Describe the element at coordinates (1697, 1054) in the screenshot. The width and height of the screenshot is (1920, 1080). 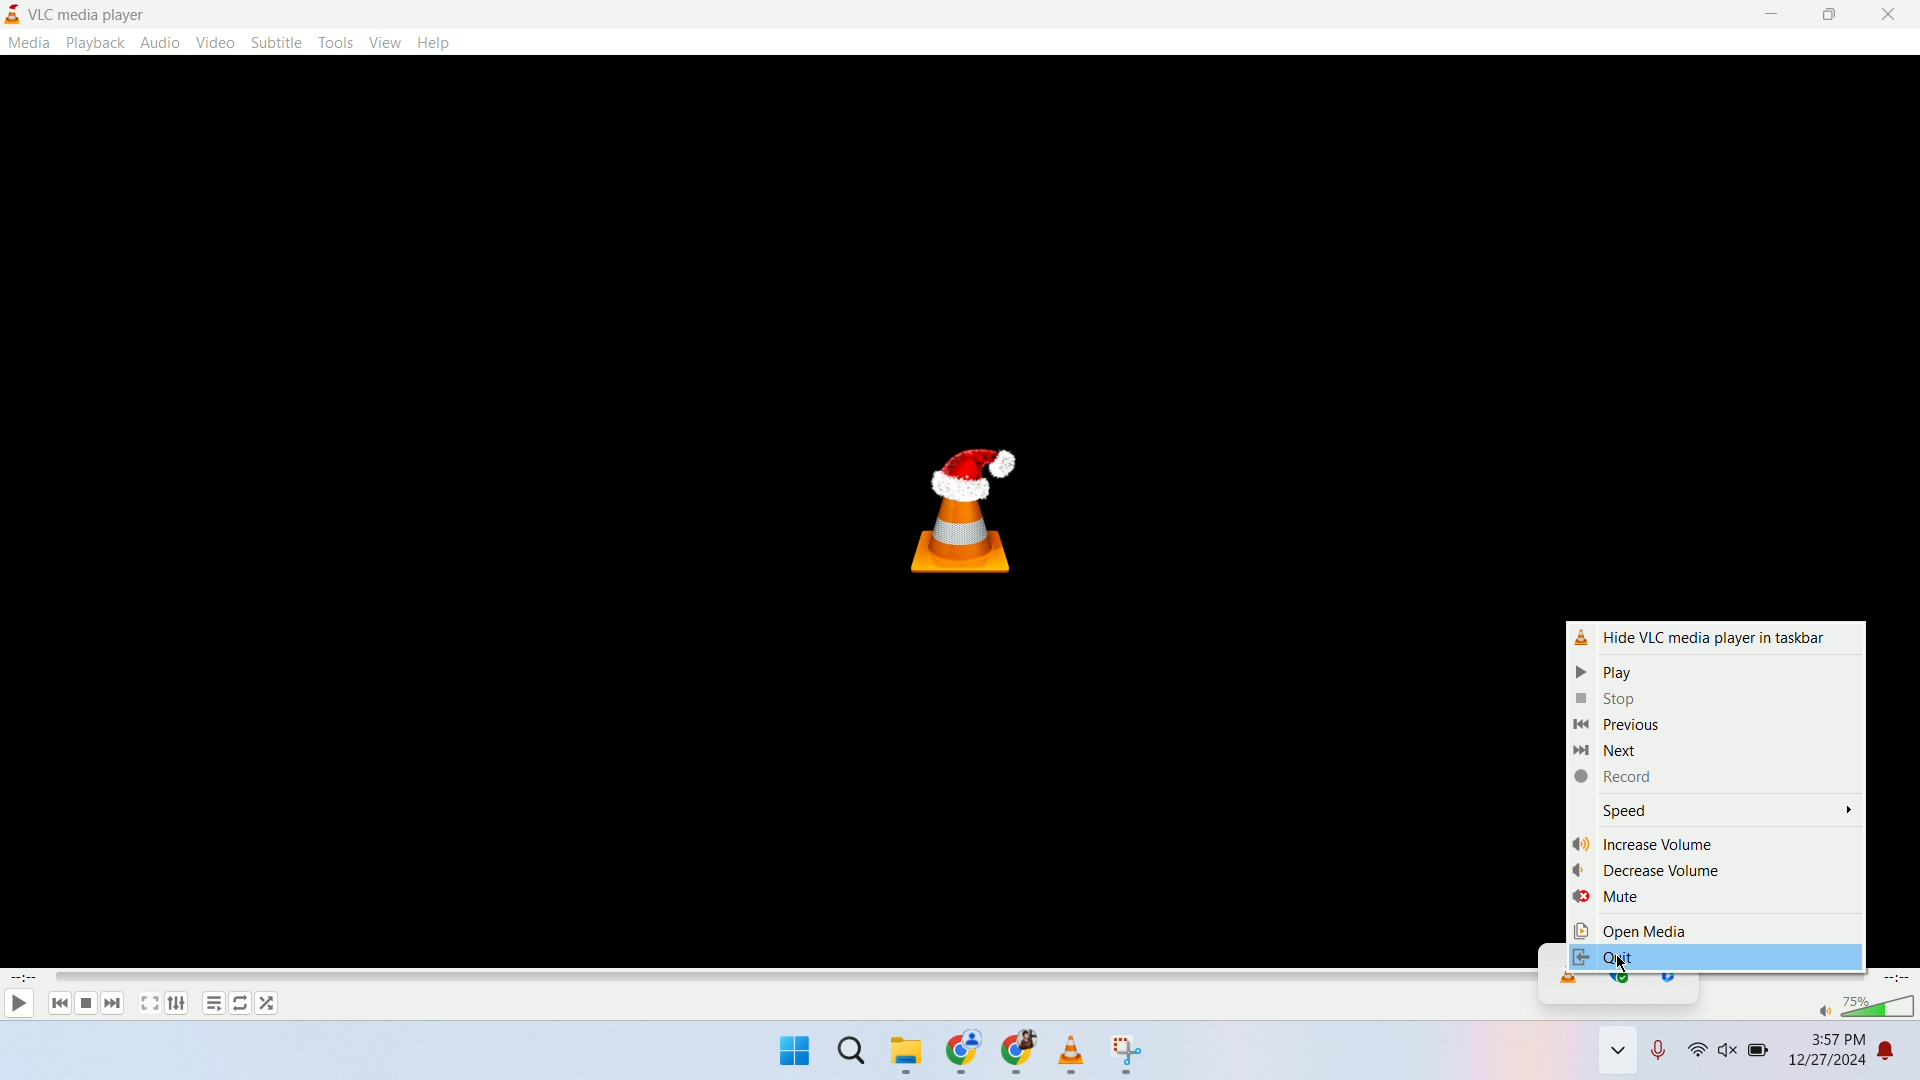
I see `wifi` at that location.